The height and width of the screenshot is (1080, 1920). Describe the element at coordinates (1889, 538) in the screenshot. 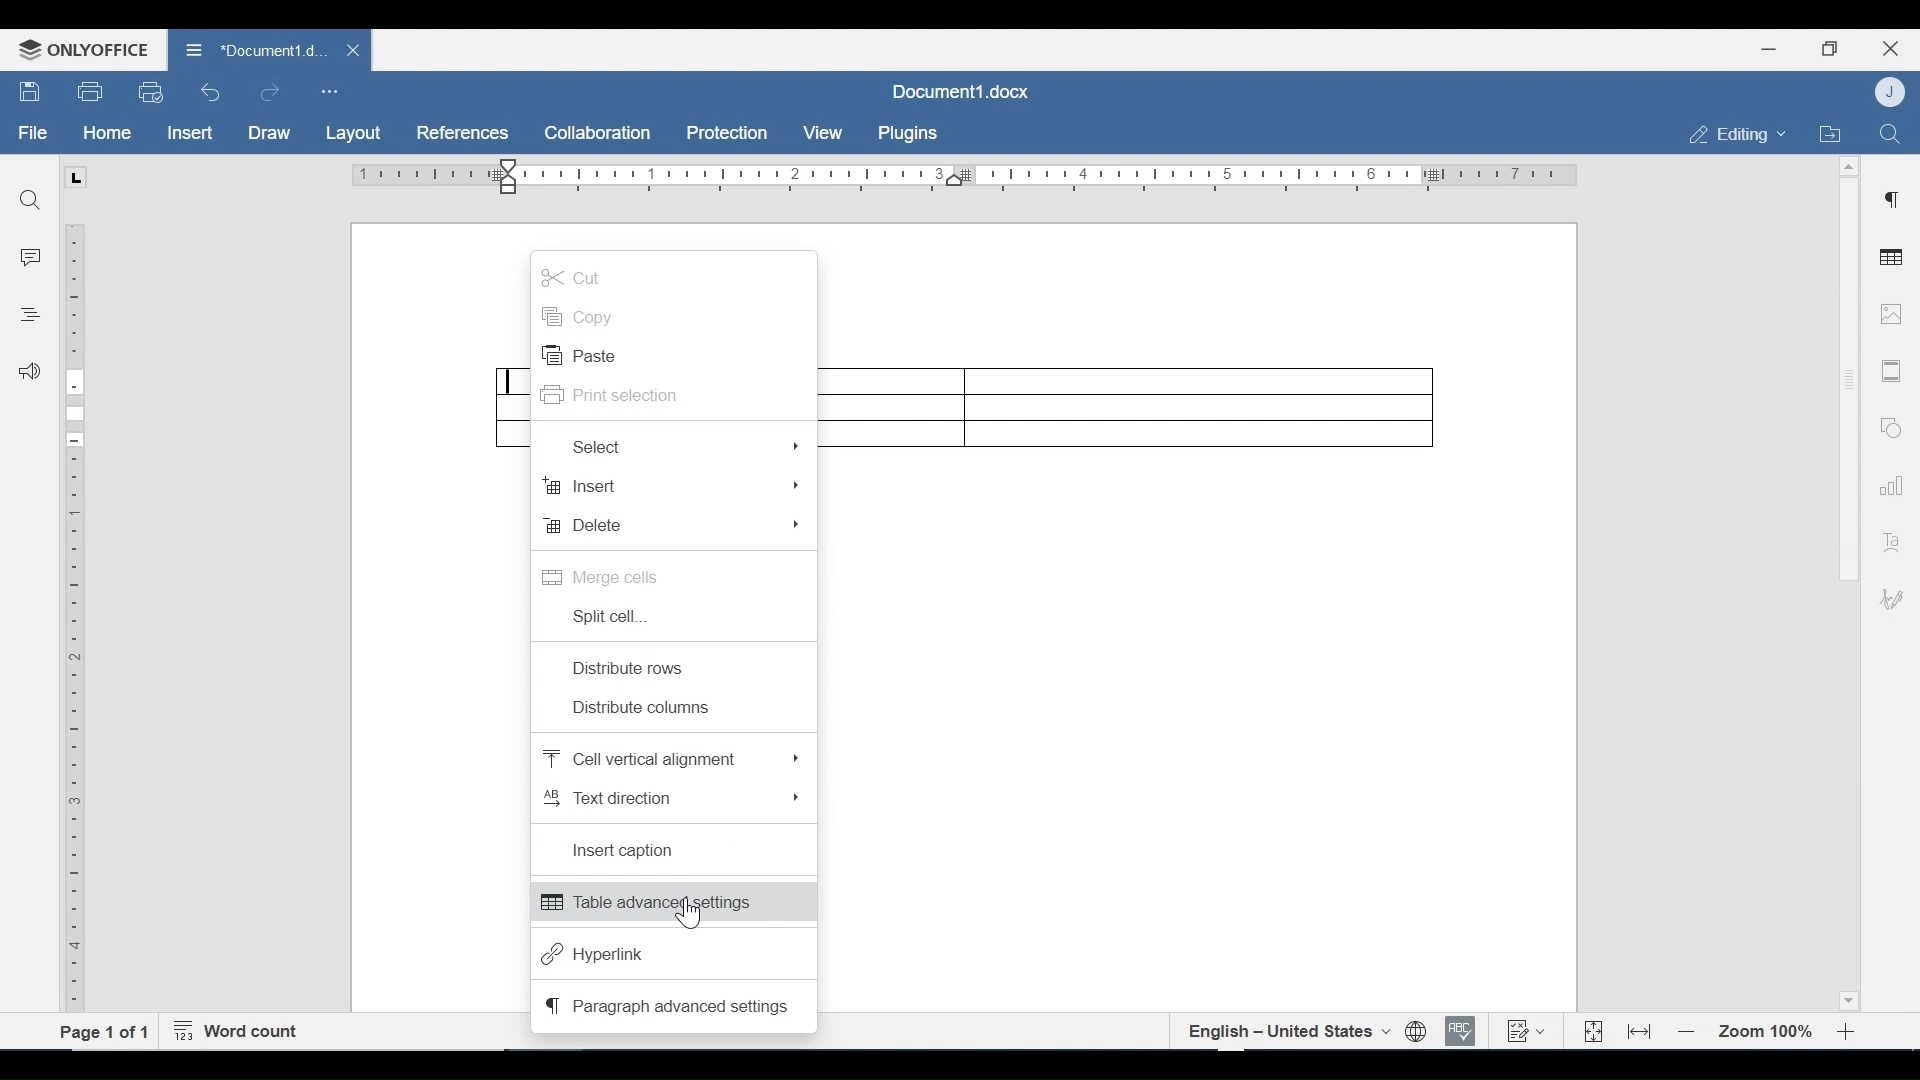

I see `Text Art` at that location.